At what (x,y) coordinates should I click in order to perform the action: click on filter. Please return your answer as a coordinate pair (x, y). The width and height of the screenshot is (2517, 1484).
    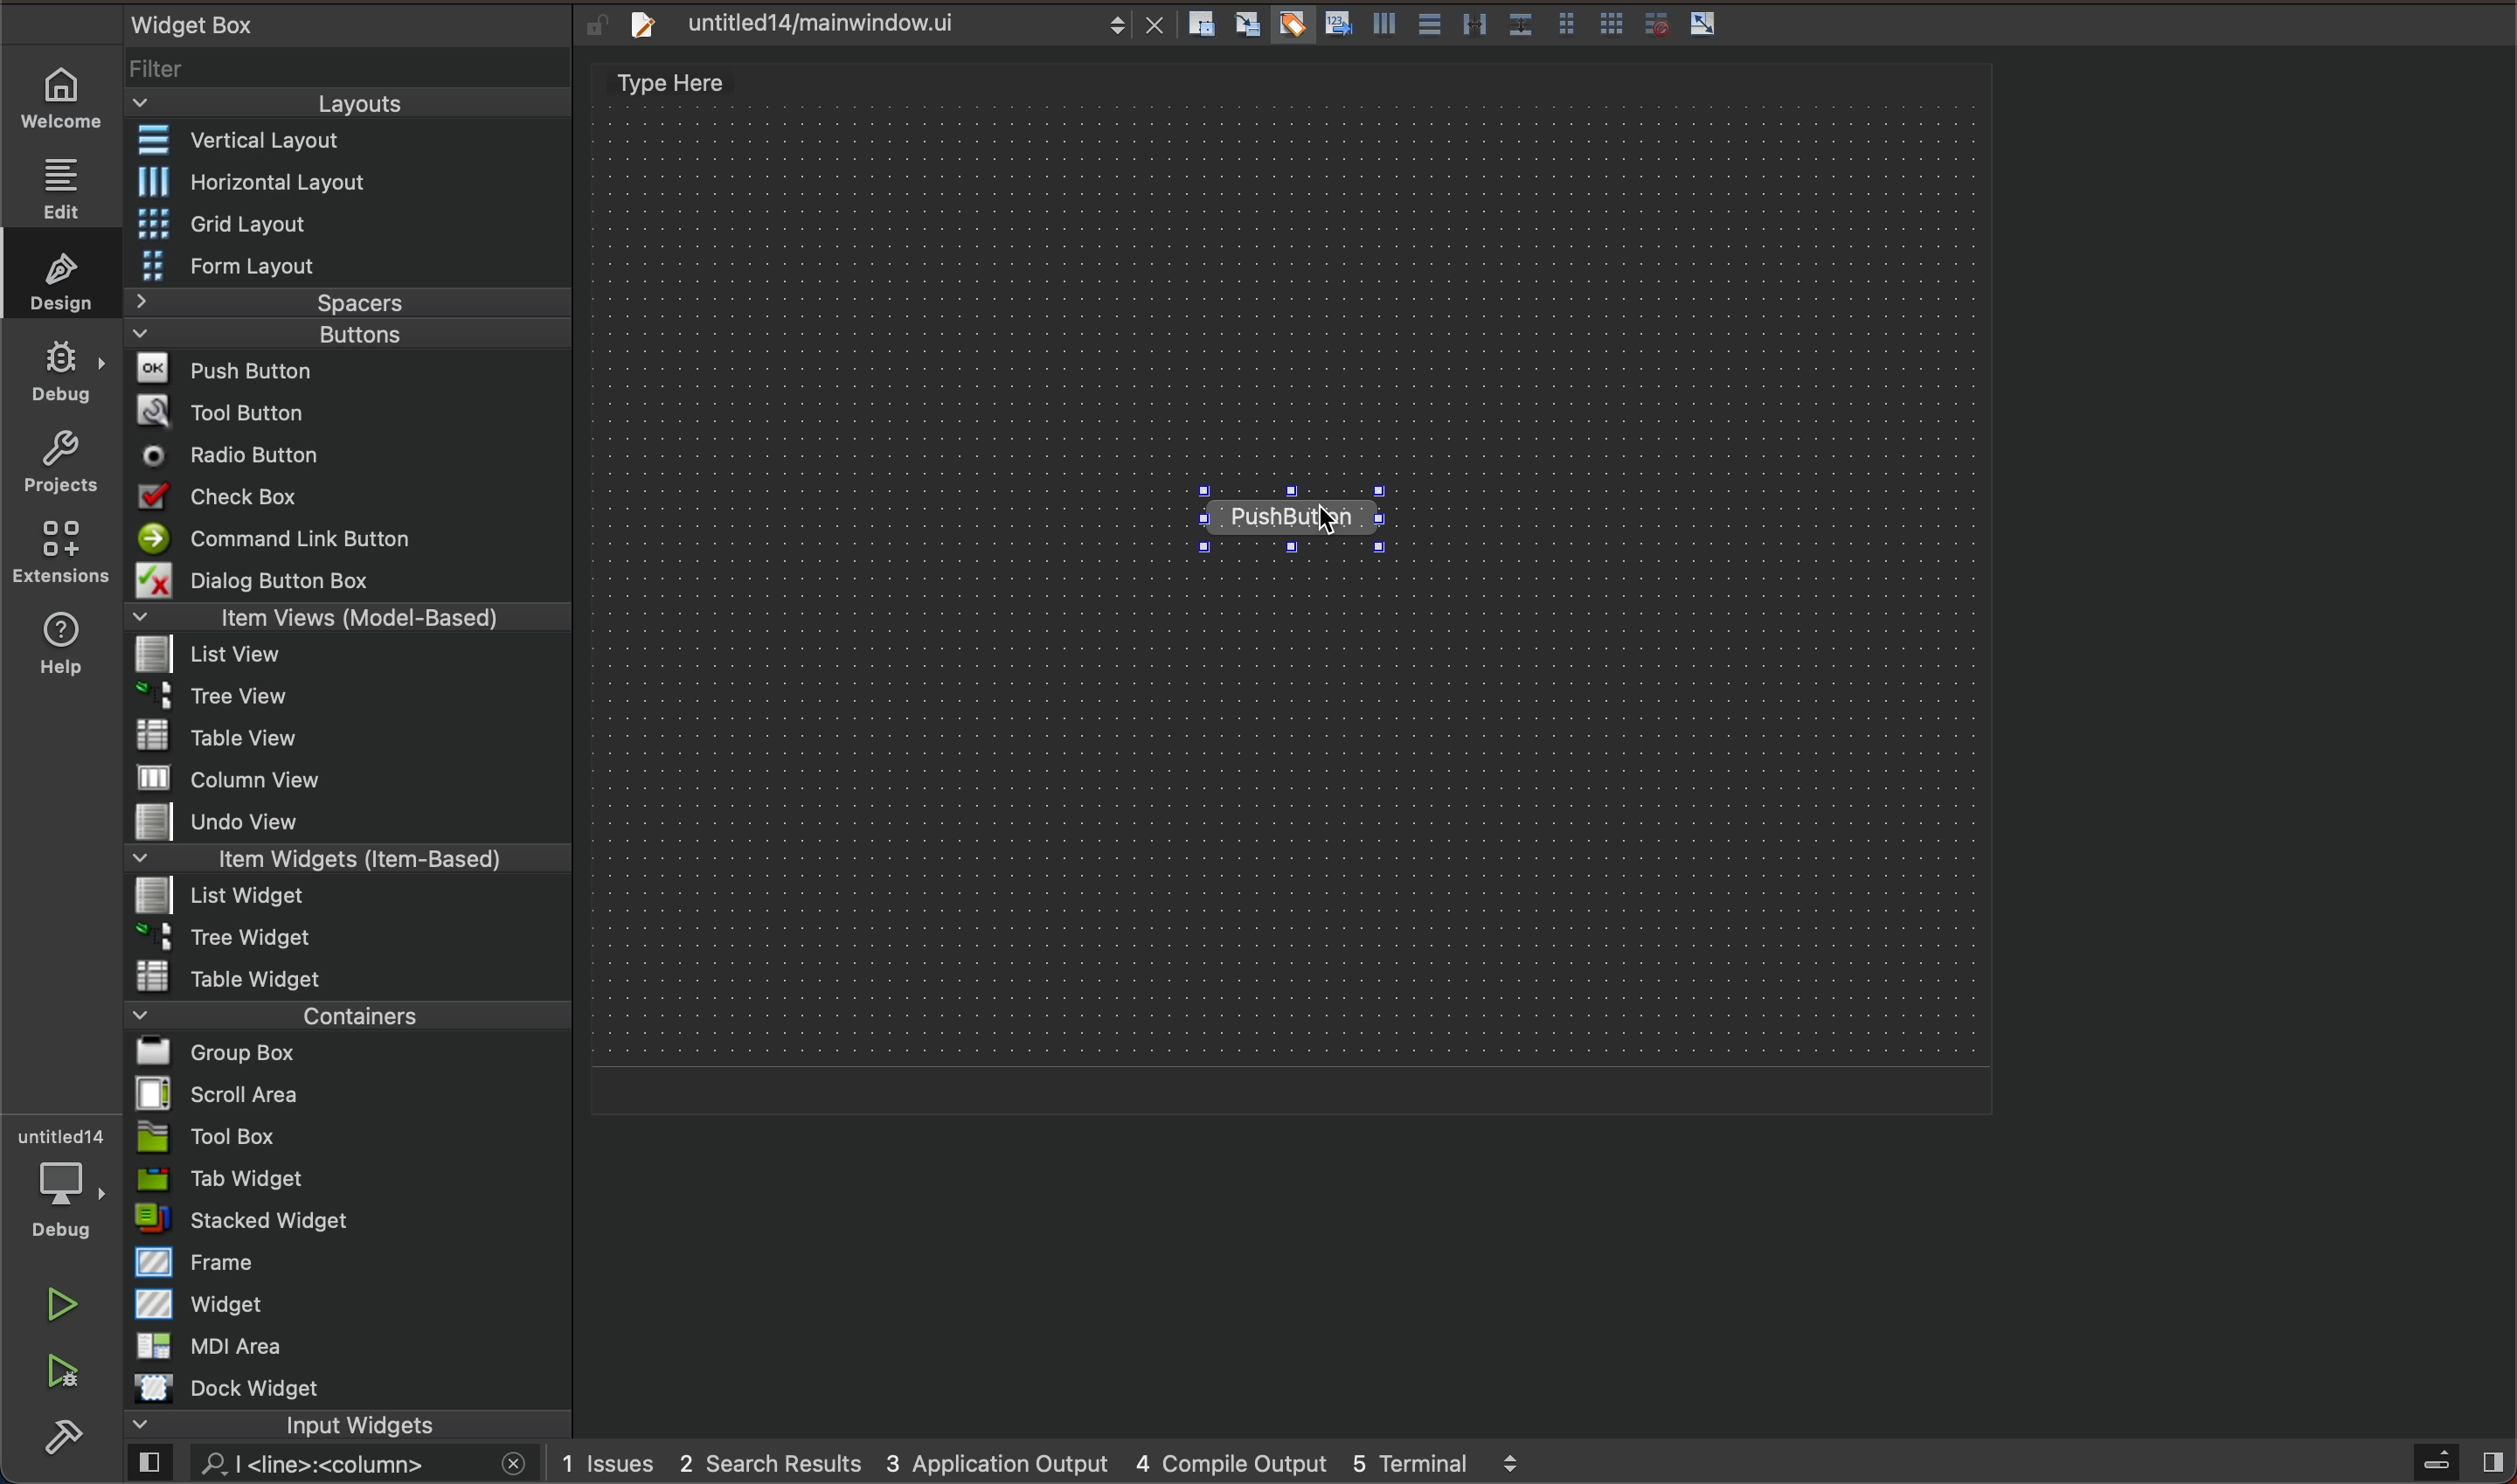
    Looking at the image, I should click on (353, 64).